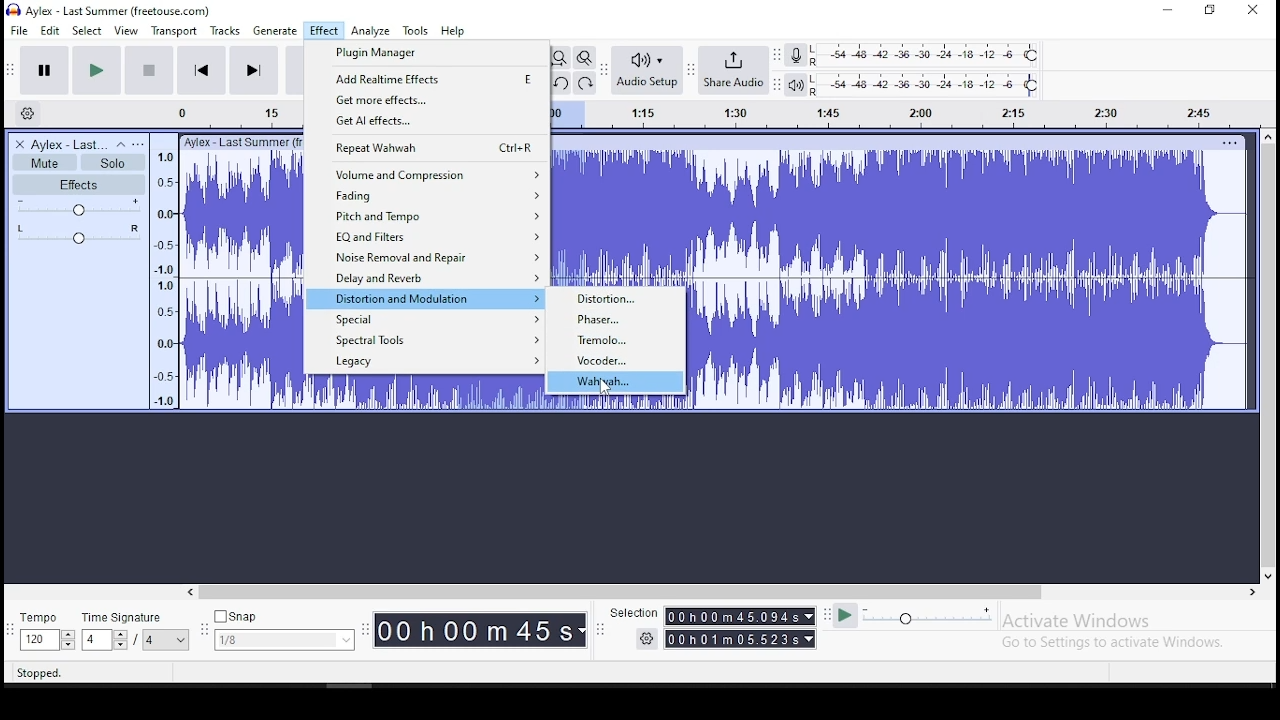 This screenshot has width=1280, height=720. I want to click on settings, so click(635, 639).